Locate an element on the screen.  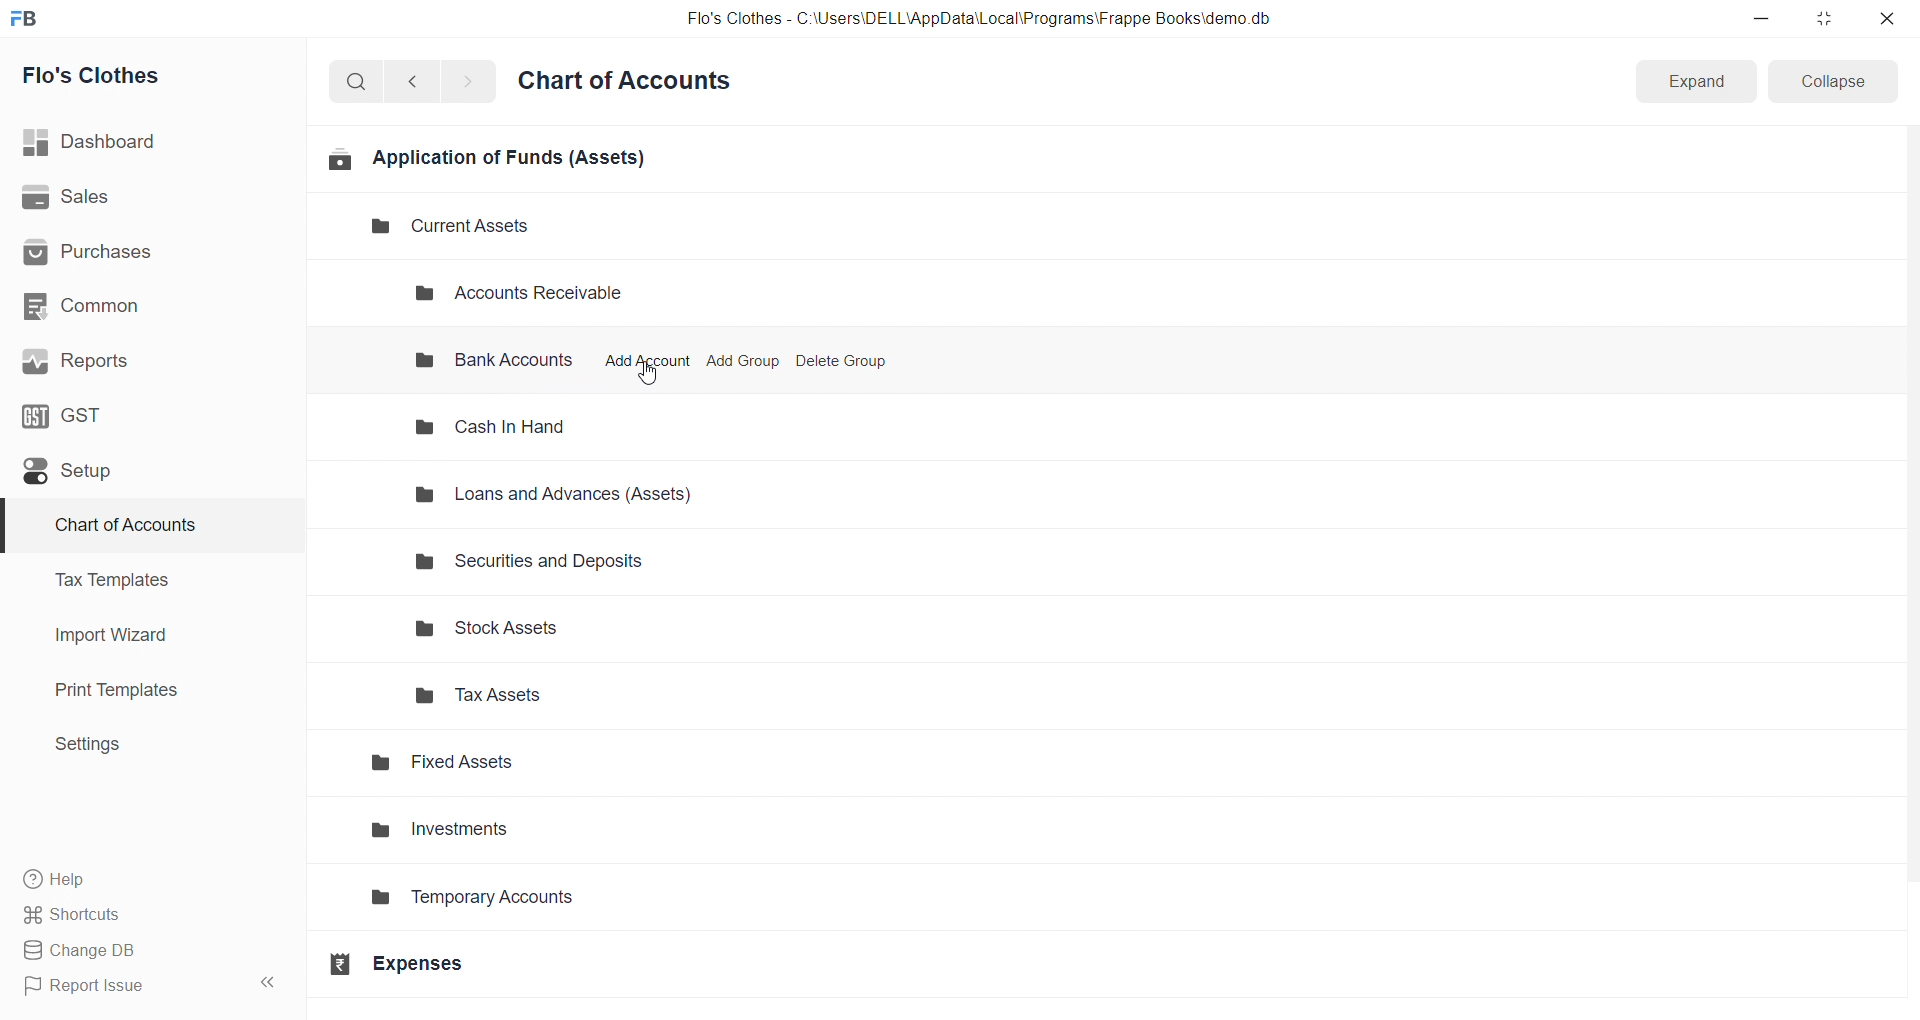
Flo's Clothes - C:\Users\DELL\AppData\Local\Programs\Frappe Books\demo.db is located at coordinates (979, 19).